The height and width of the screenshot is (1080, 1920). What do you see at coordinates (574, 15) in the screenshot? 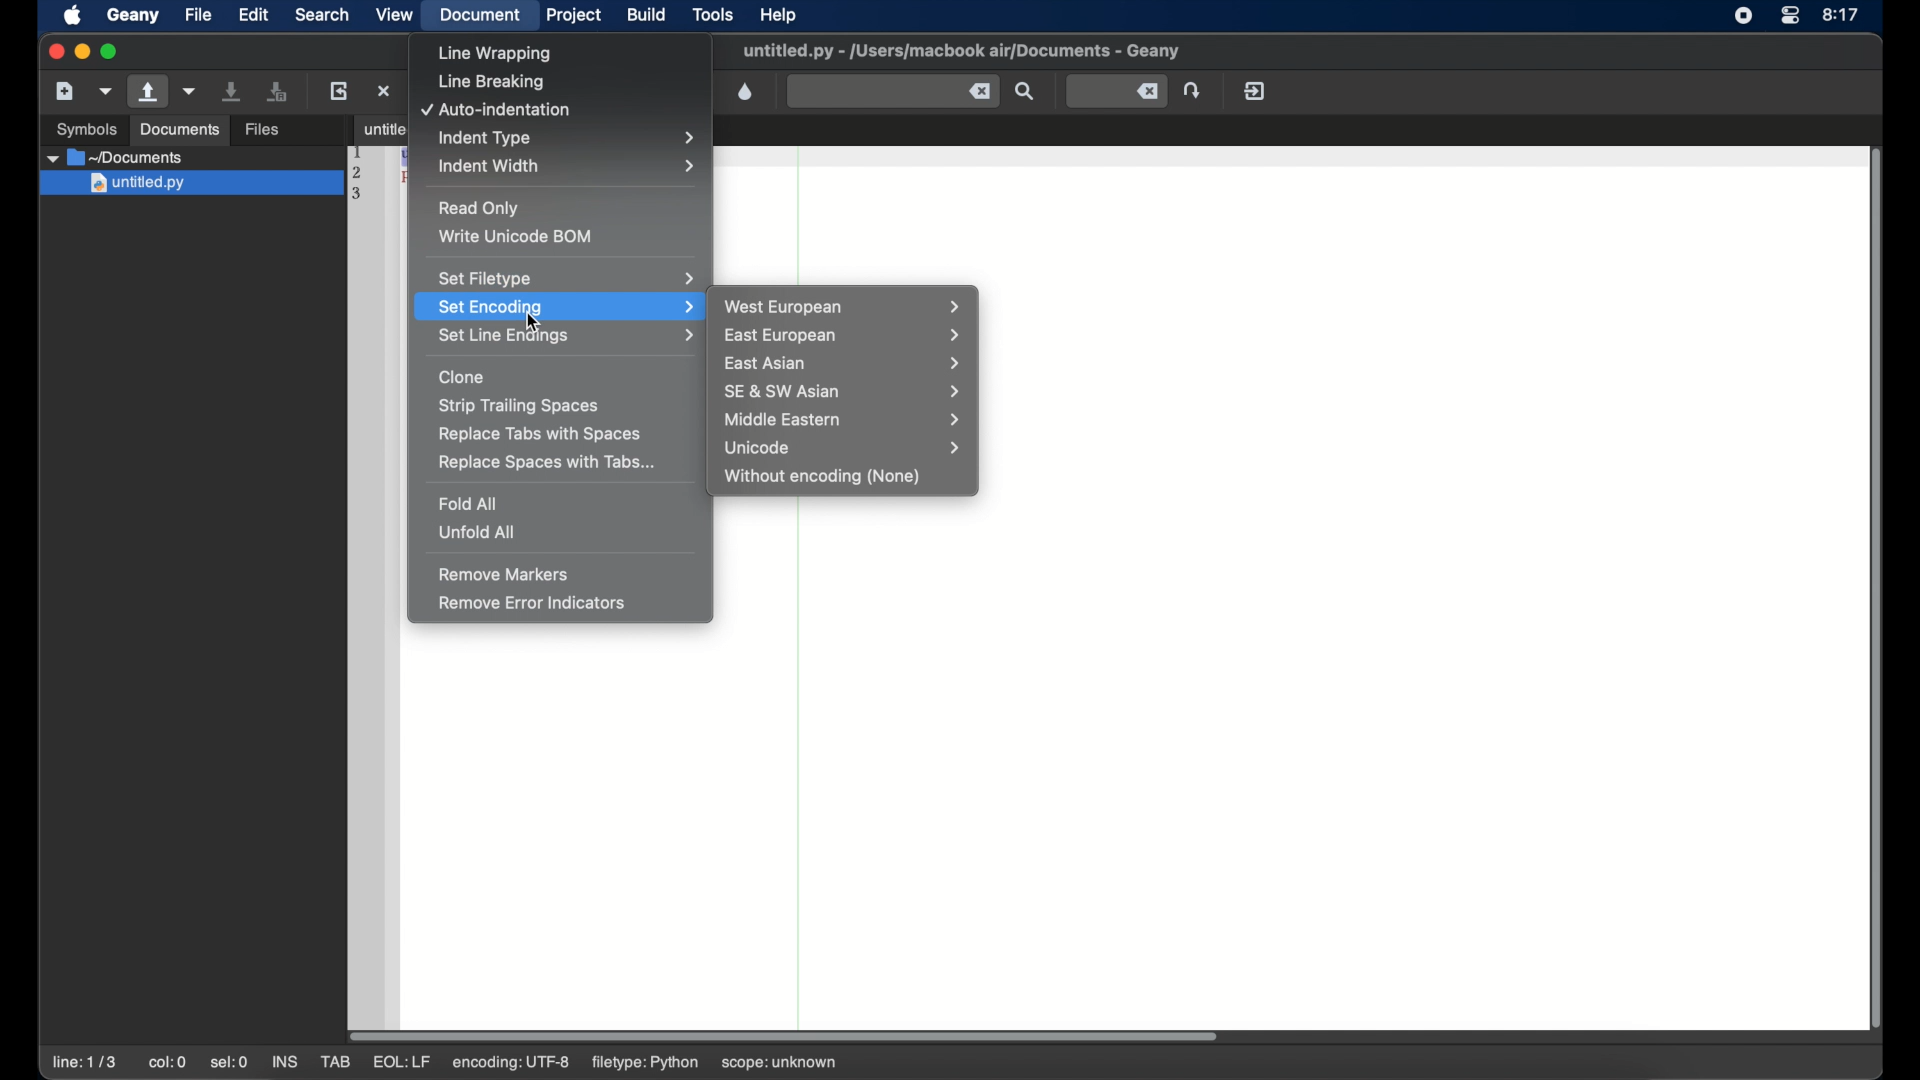
I see `project` at bounding box center [574, 15].